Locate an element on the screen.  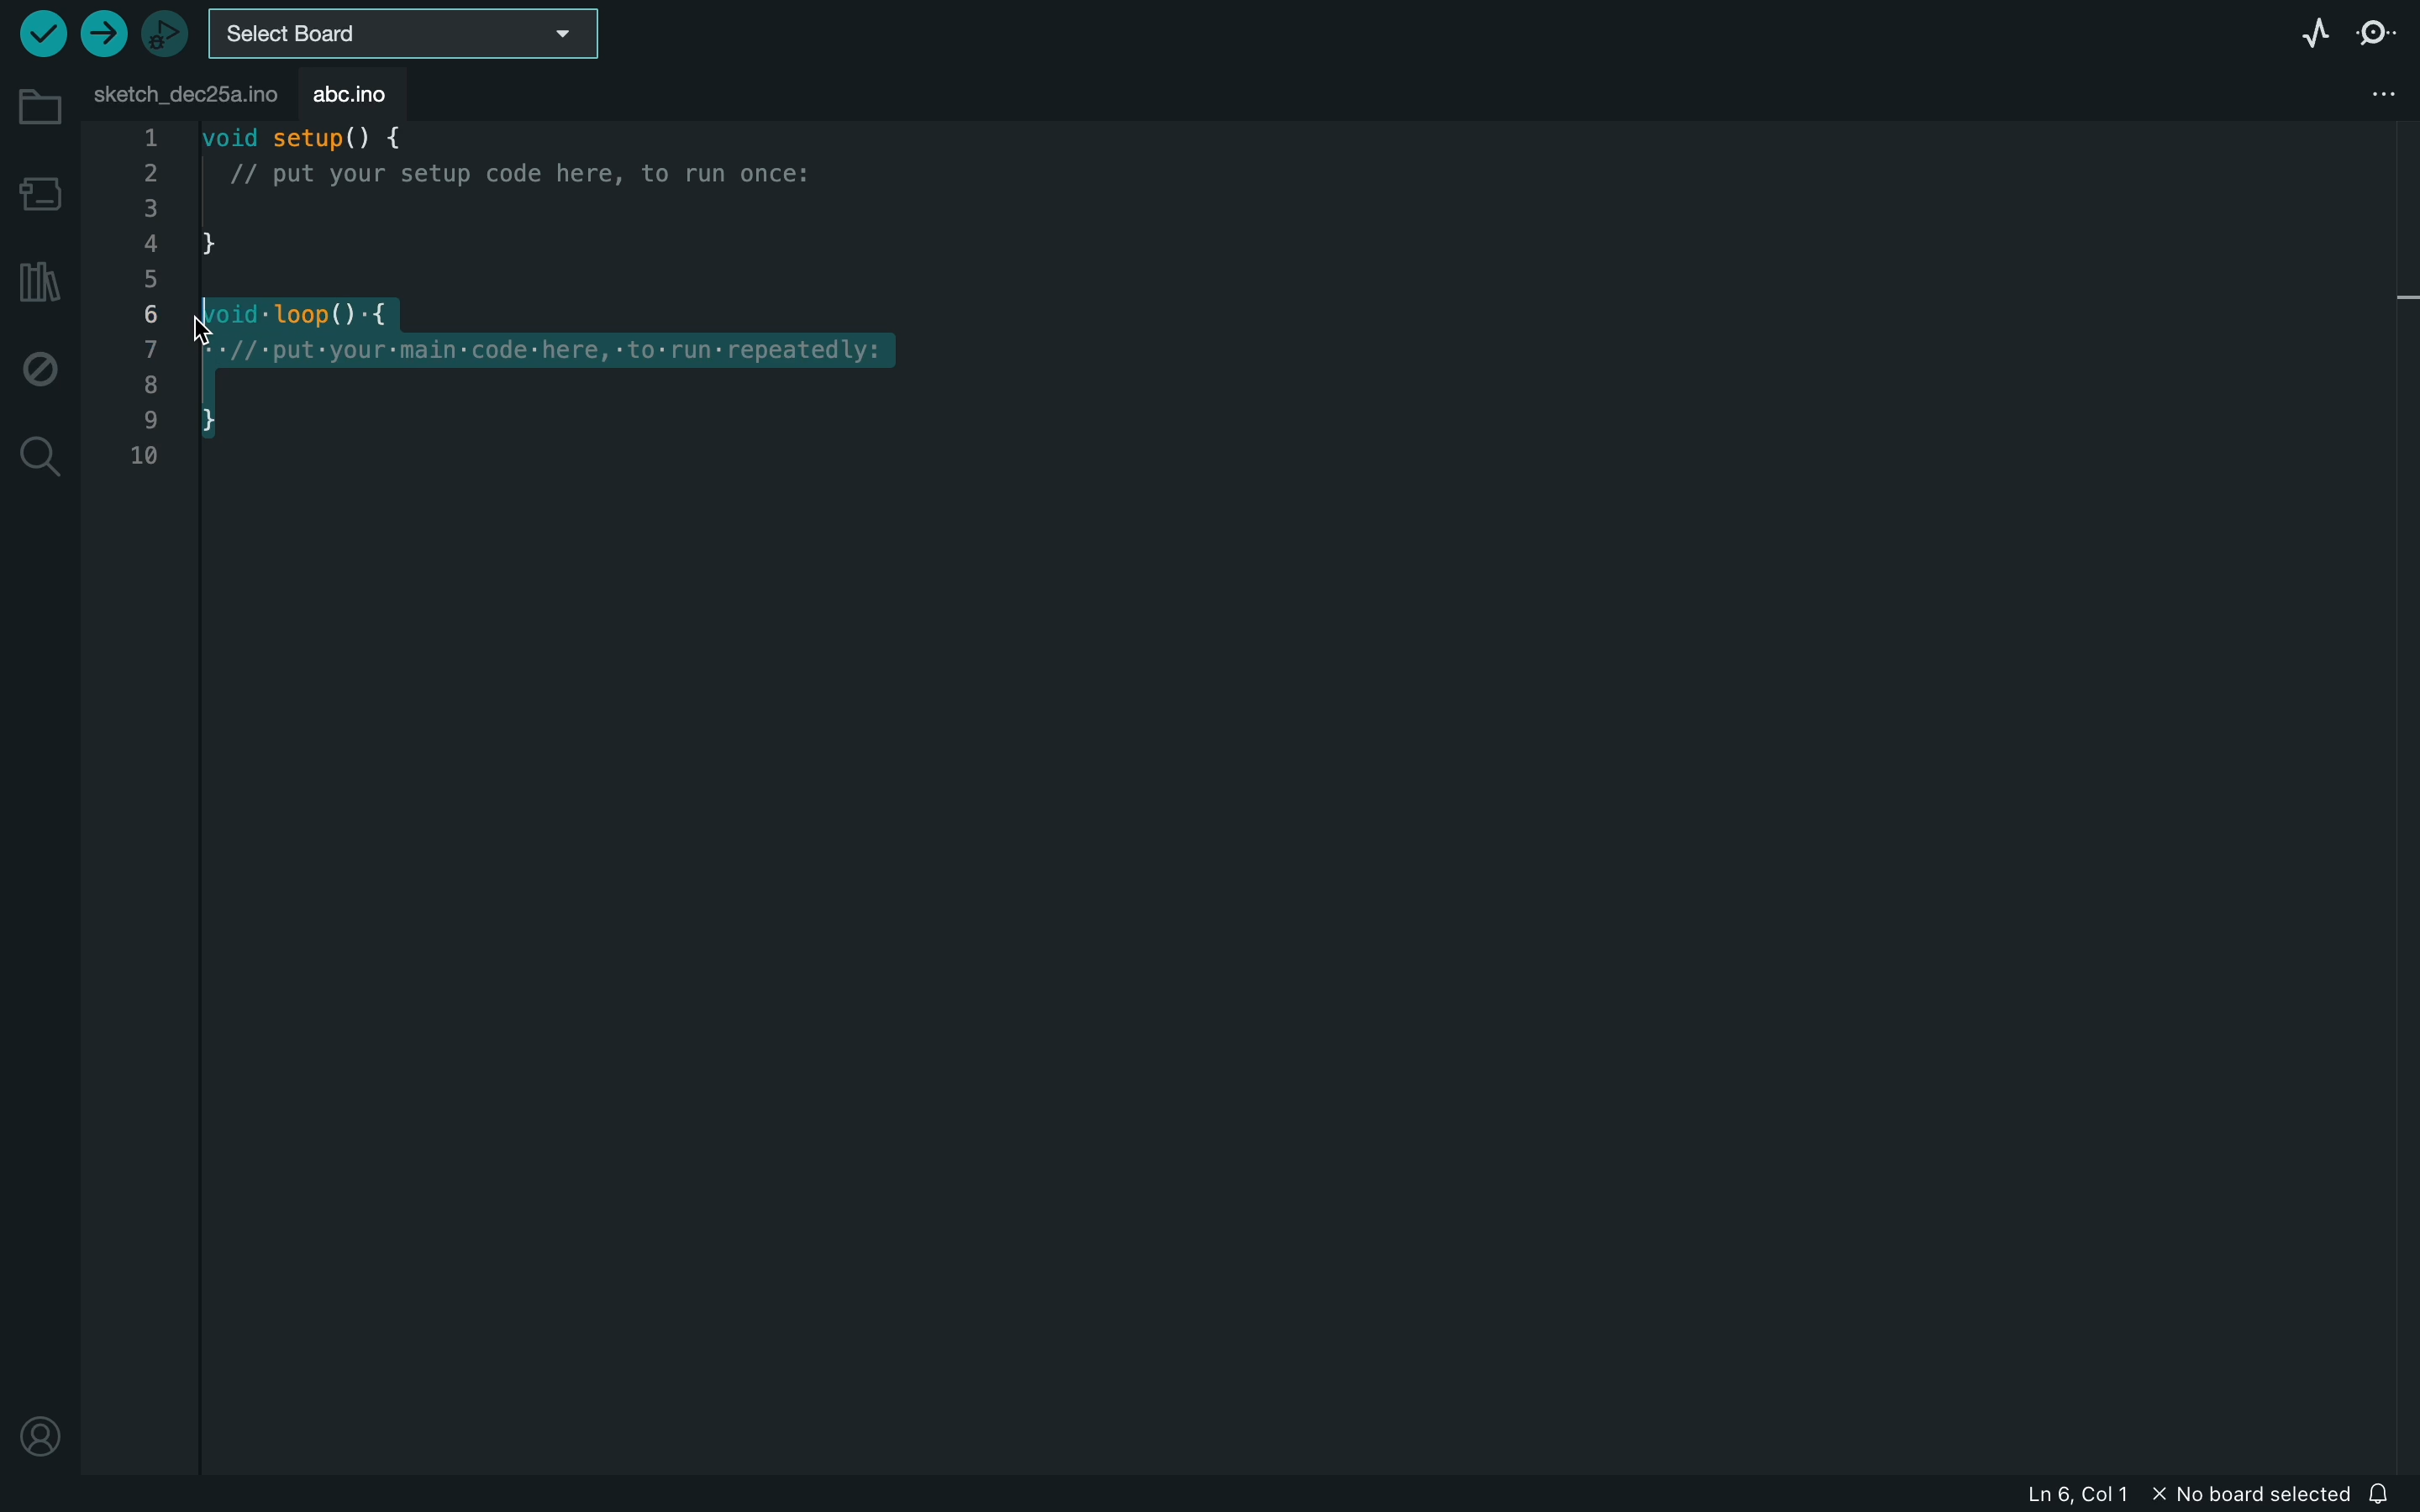
code is located at coordinates (513, 299).